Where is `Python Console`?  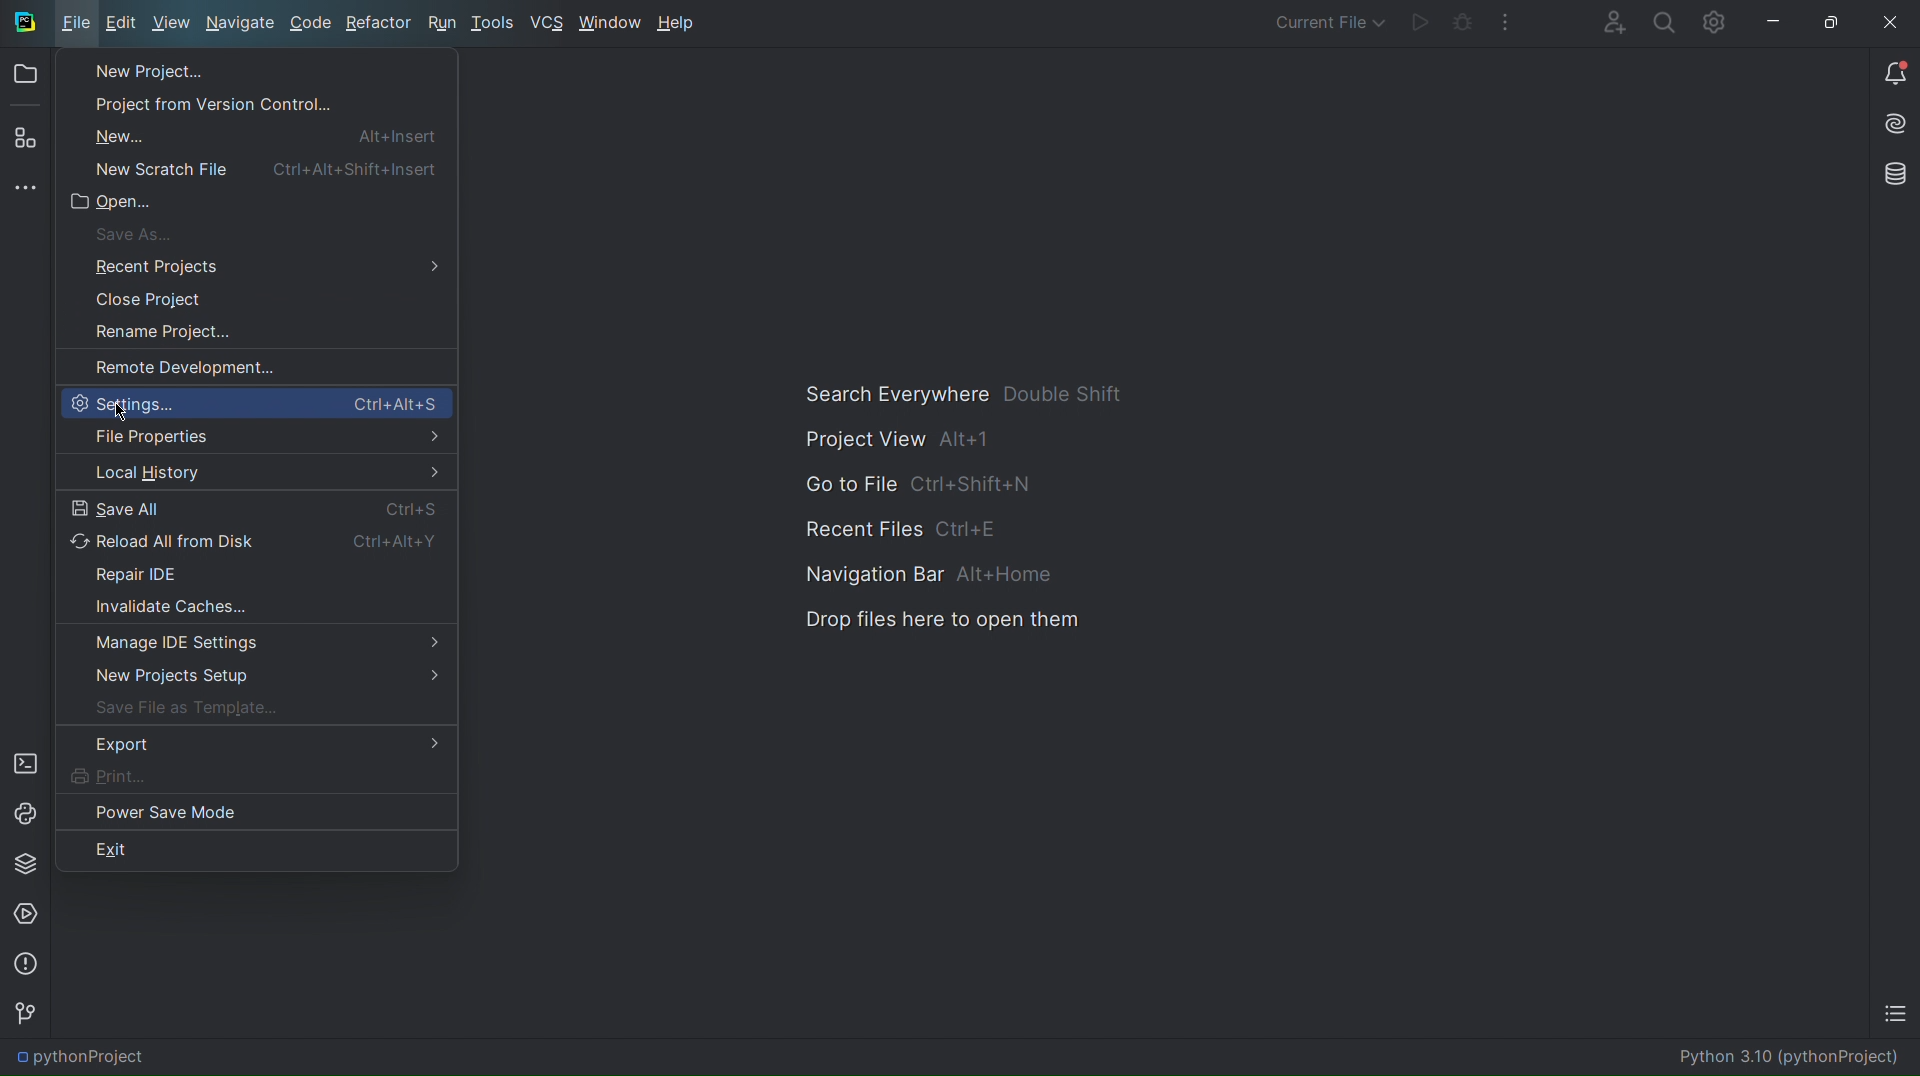
Python Console is located at coordinates (26, 811).